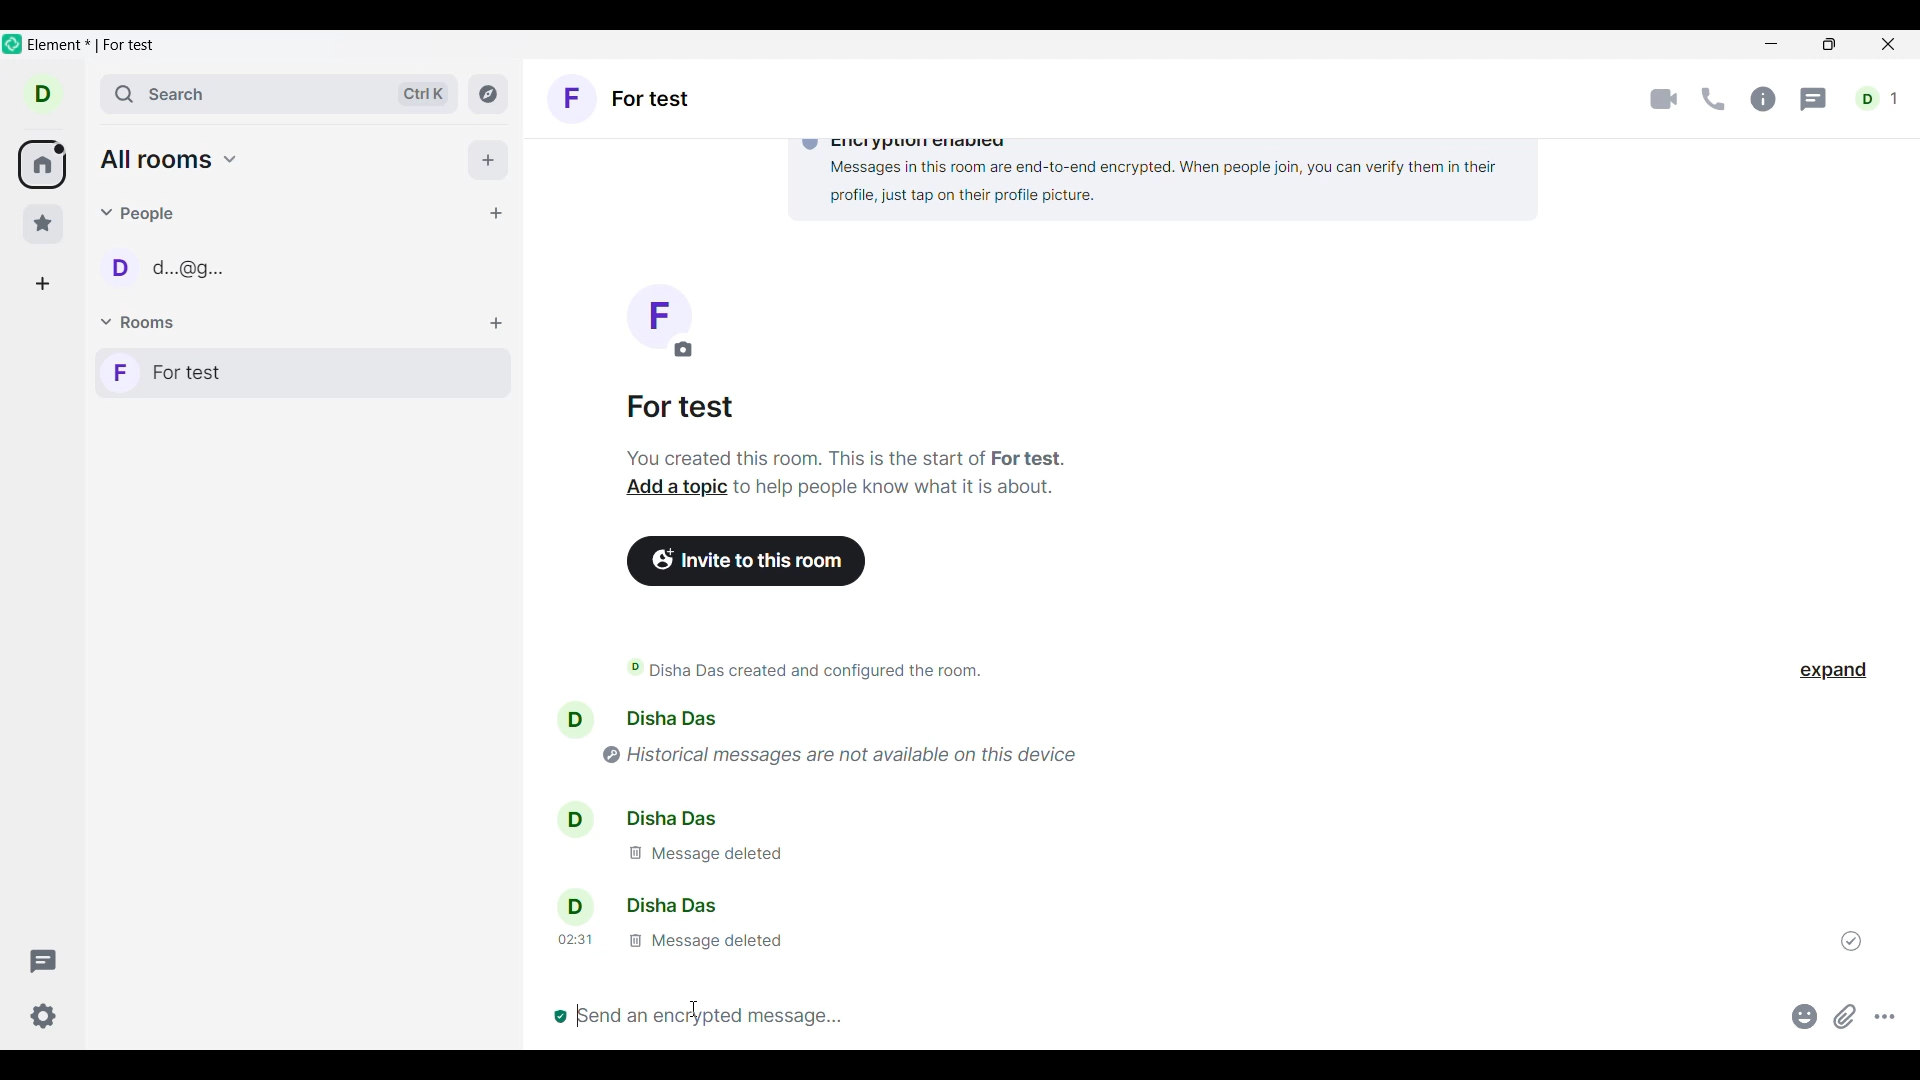 This screenshot has height=1080, width=1920. I want to click on d1, so click(1879, 99).